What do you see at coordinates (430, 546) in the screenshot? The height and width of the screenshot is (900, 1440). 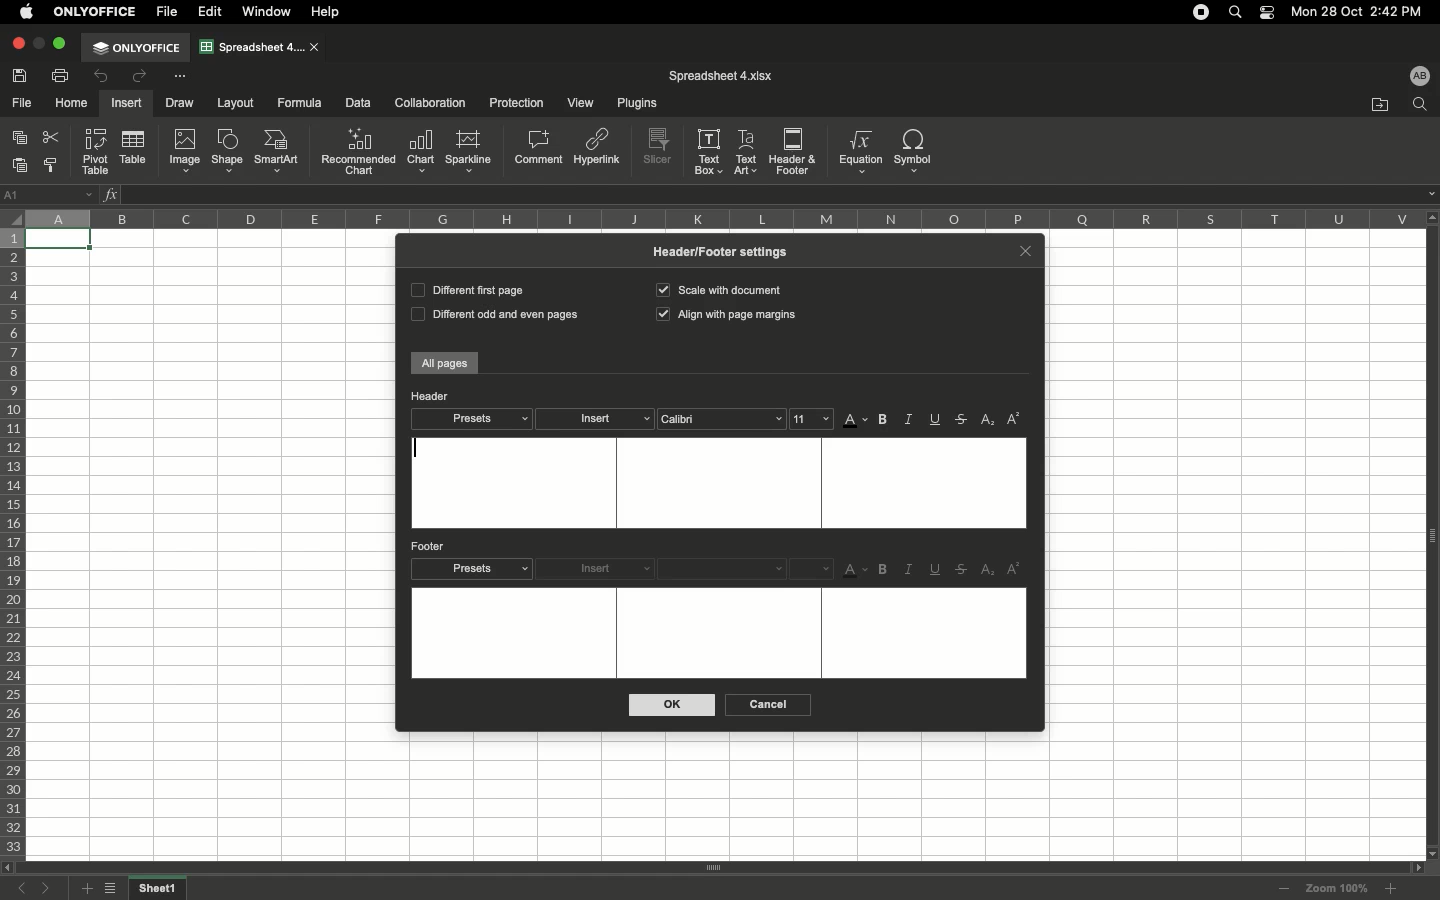 I see `Footer` at bounding box center [430, 546].